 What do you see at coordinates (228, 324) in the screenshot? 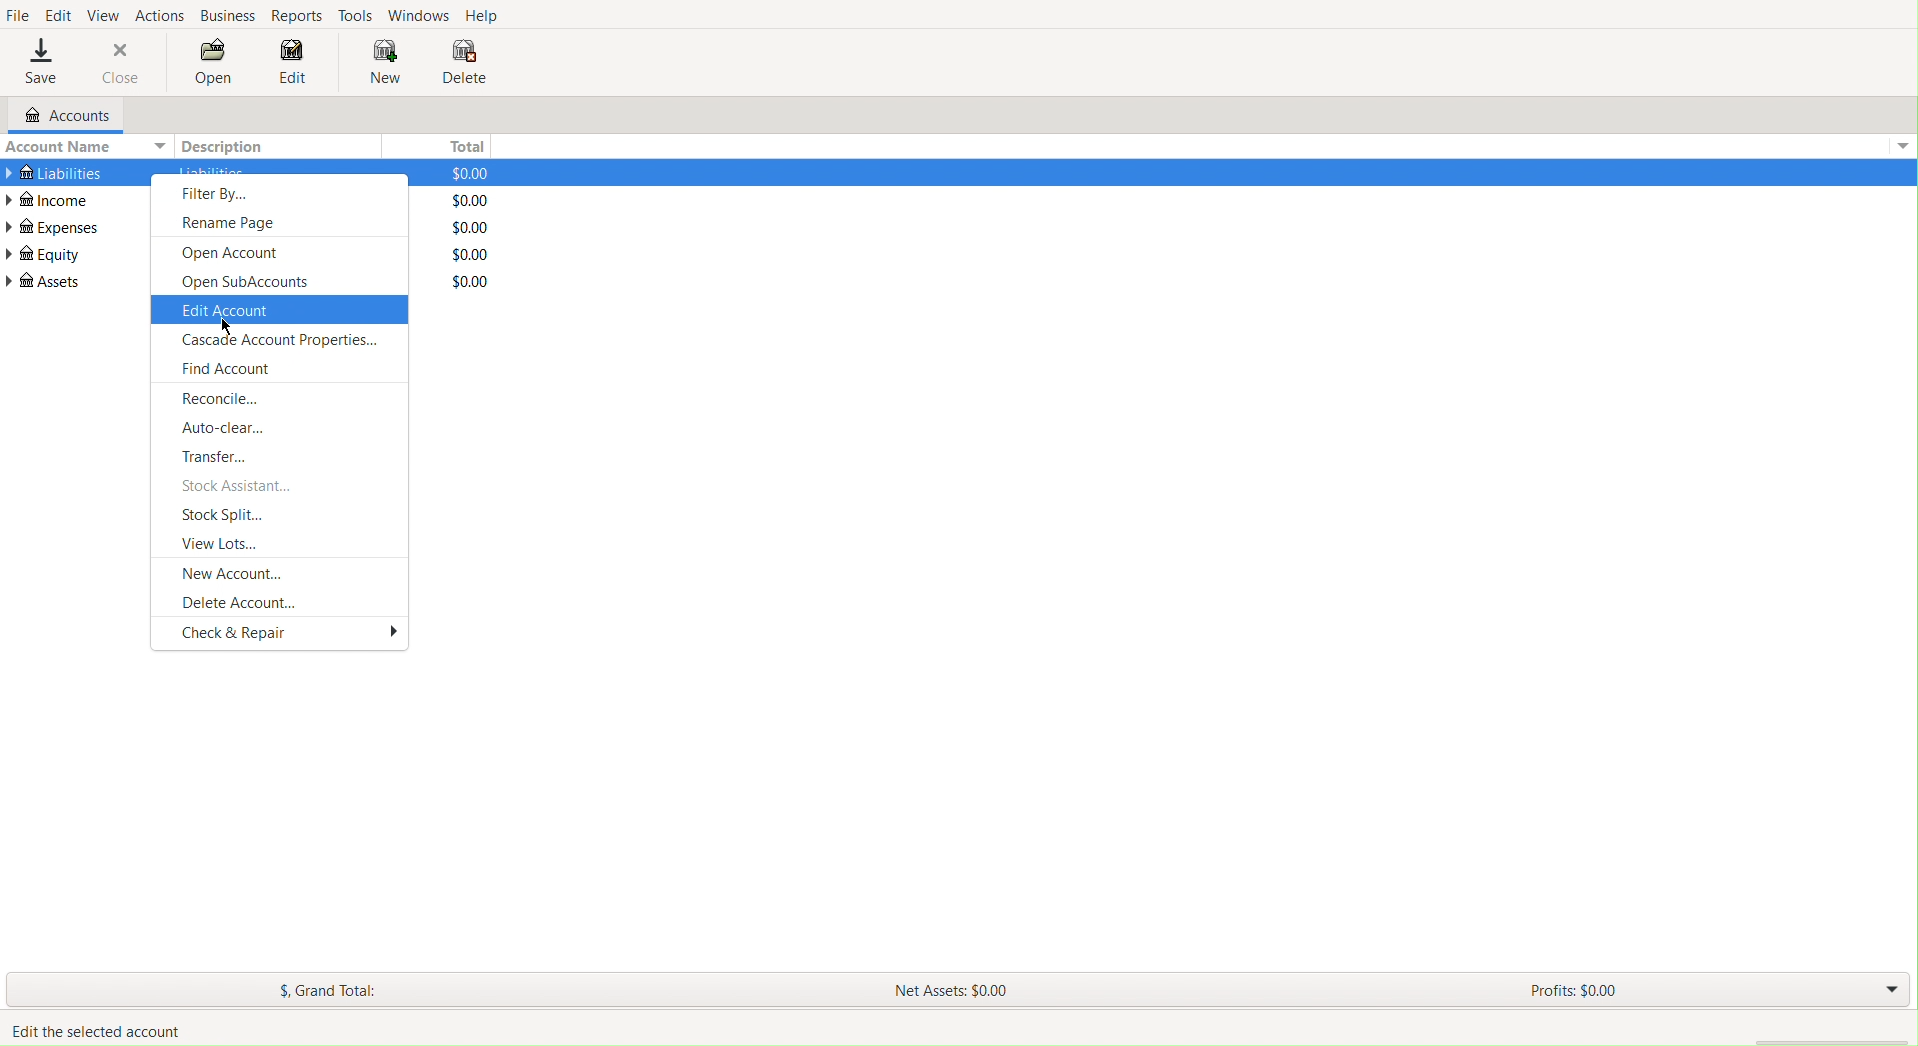
I see `cursor` at bounding box center [228, 324].